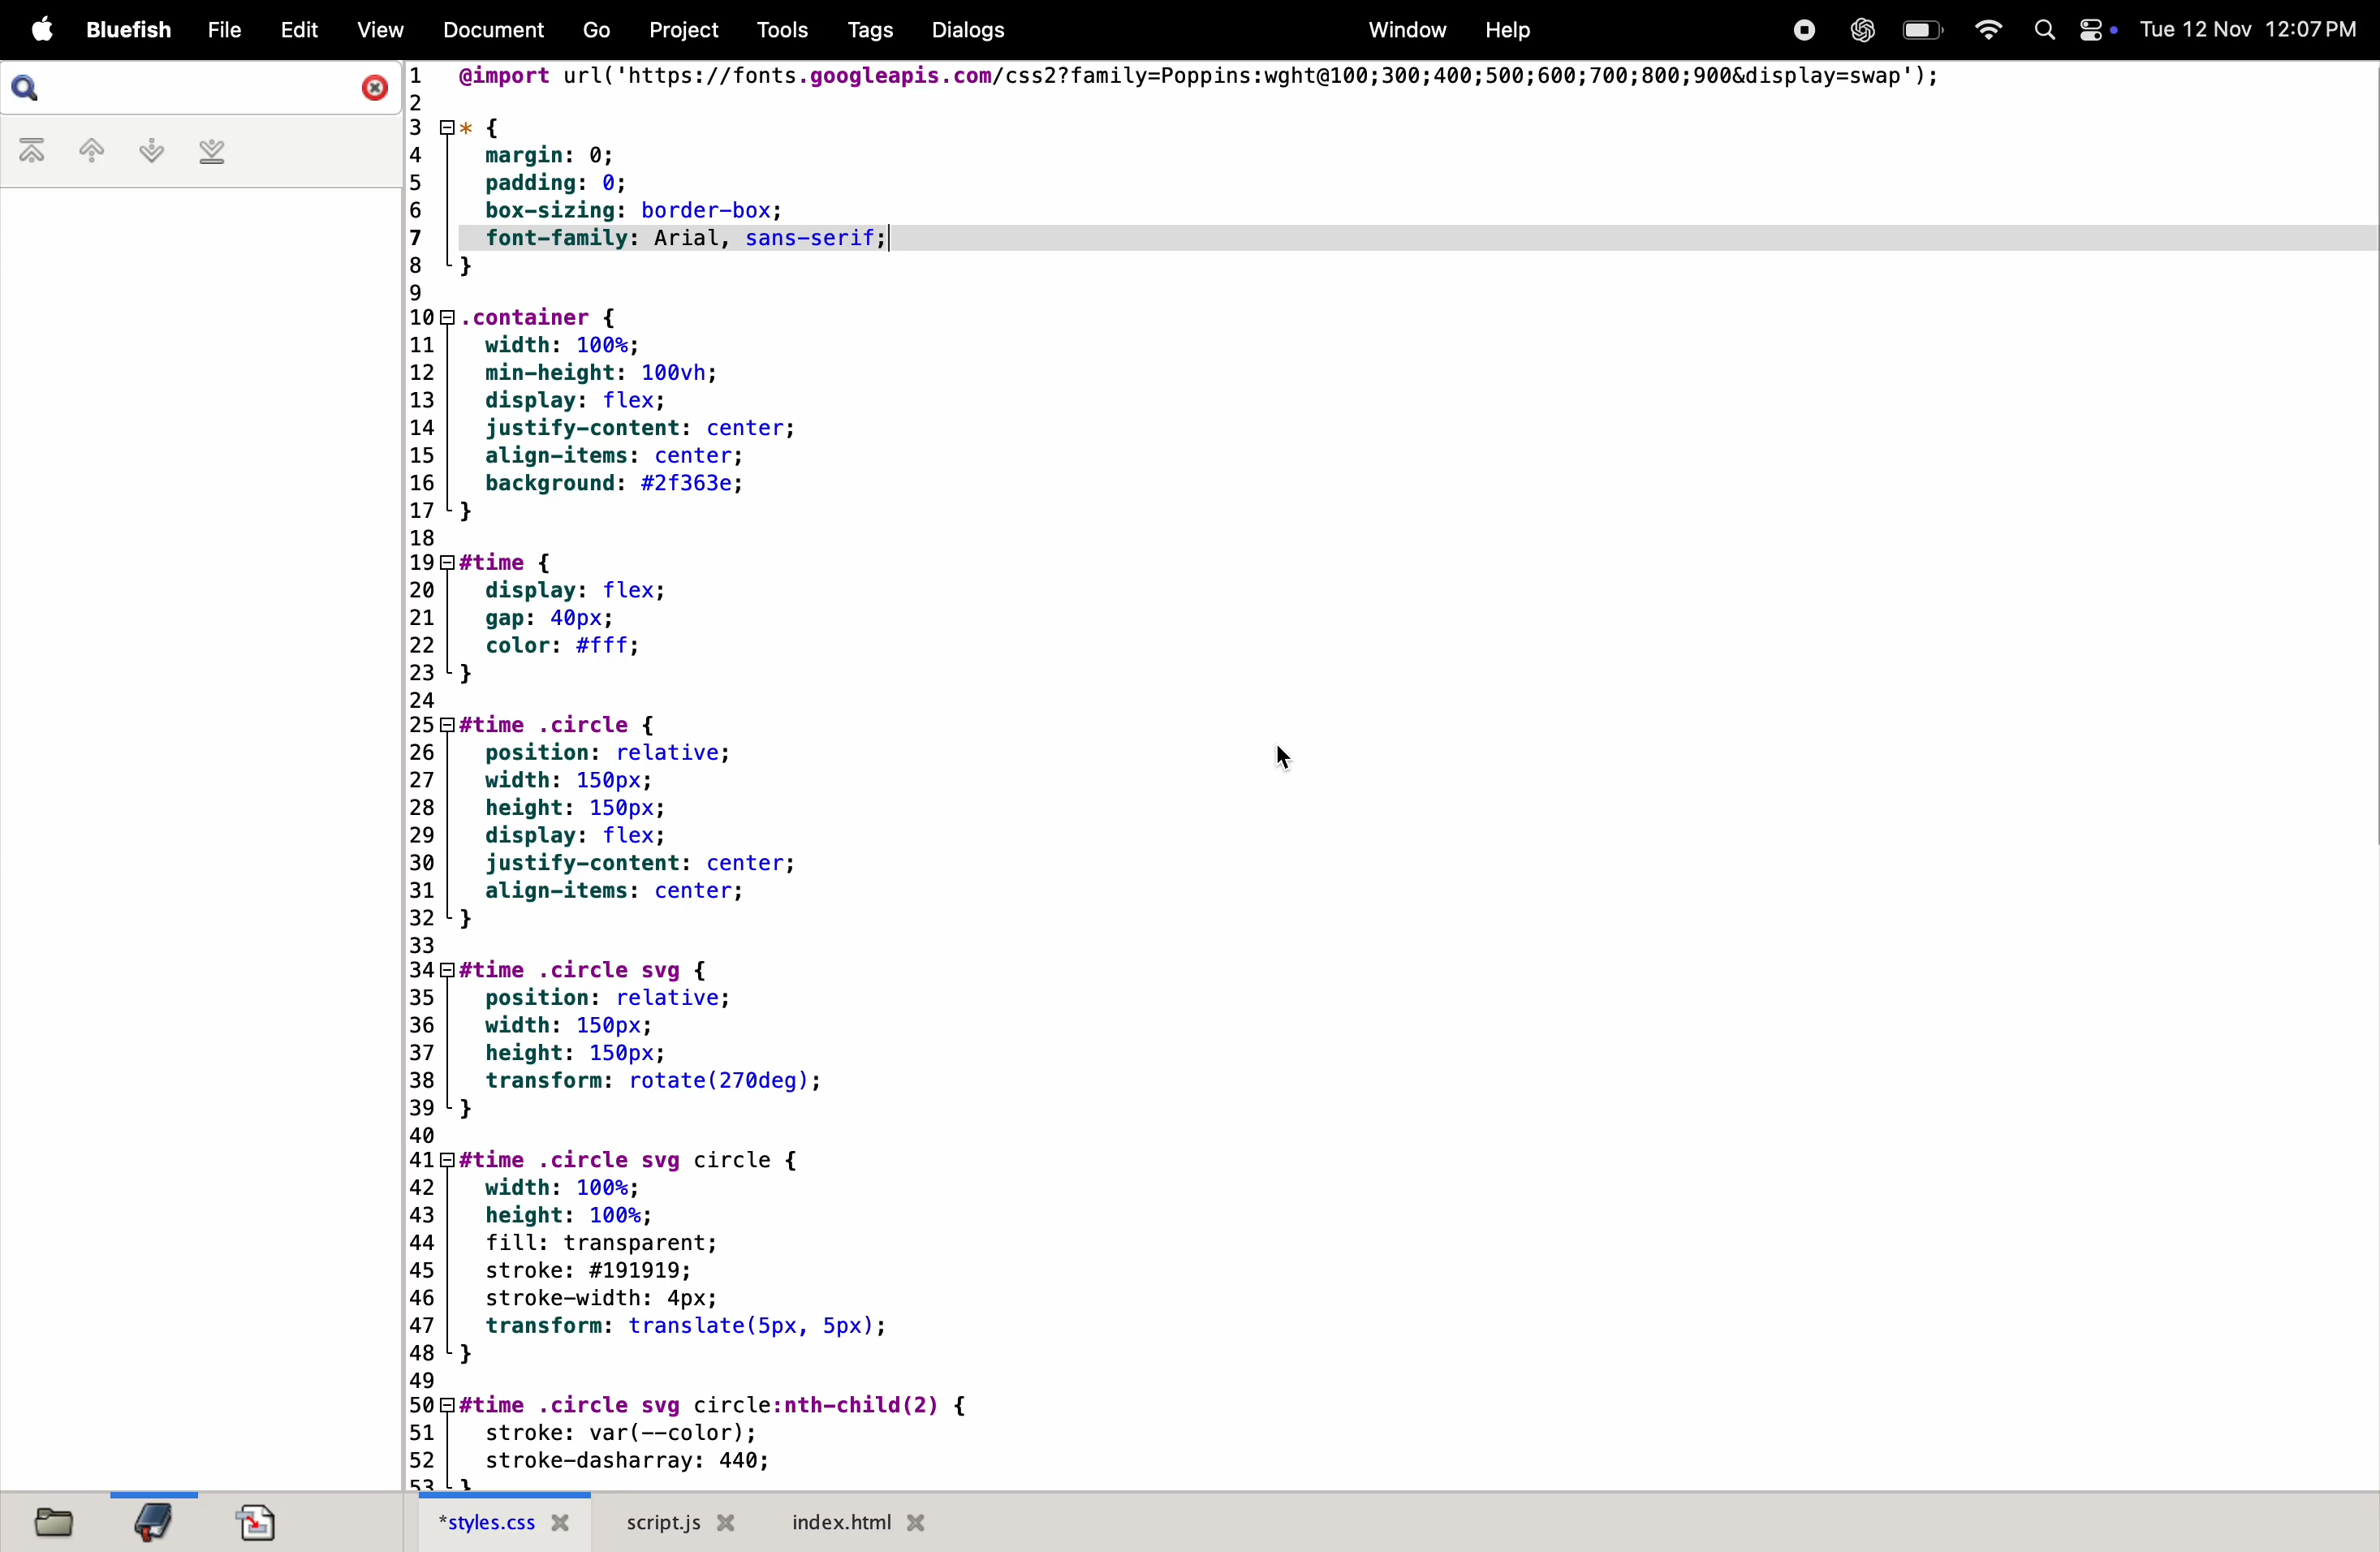 Image resolution: width=2380 pixels, height=1552 pixels. I want to click on window, so click(1403, 29).